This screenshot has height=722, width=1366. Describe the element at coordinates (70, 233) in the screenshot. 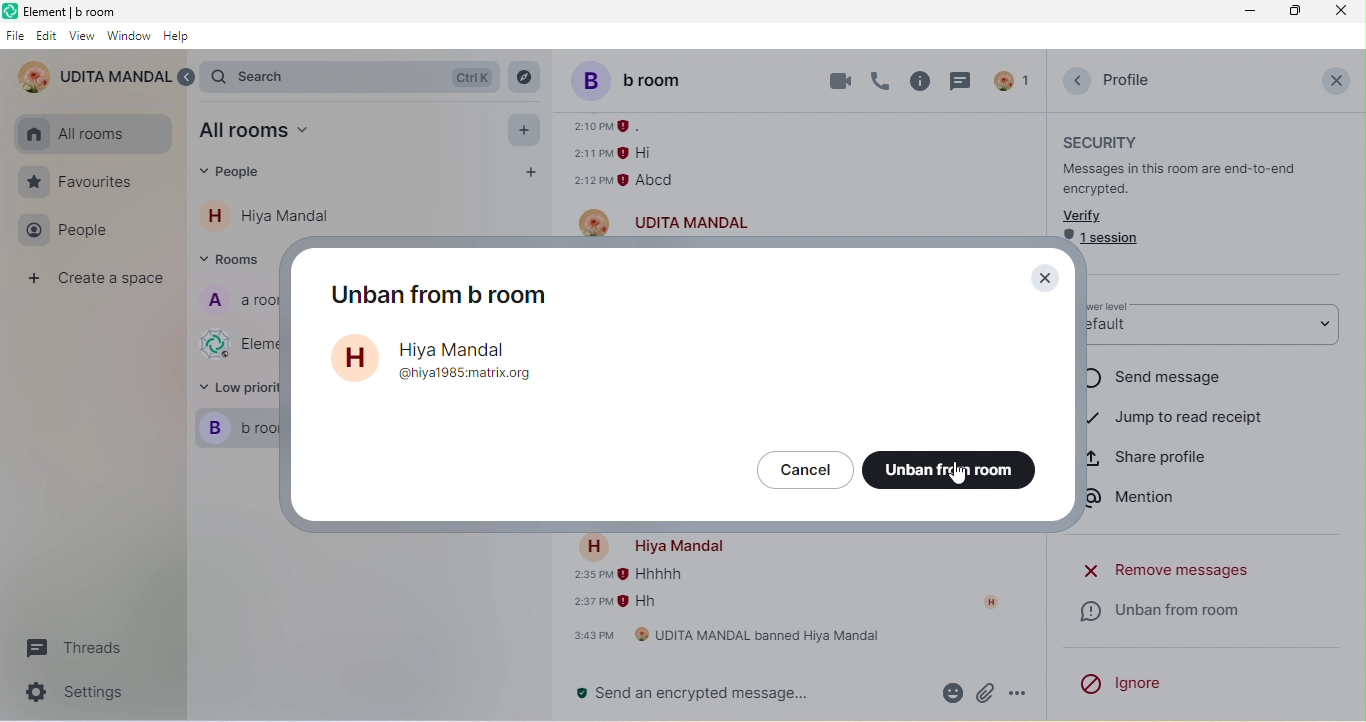

I see `people` at that location.